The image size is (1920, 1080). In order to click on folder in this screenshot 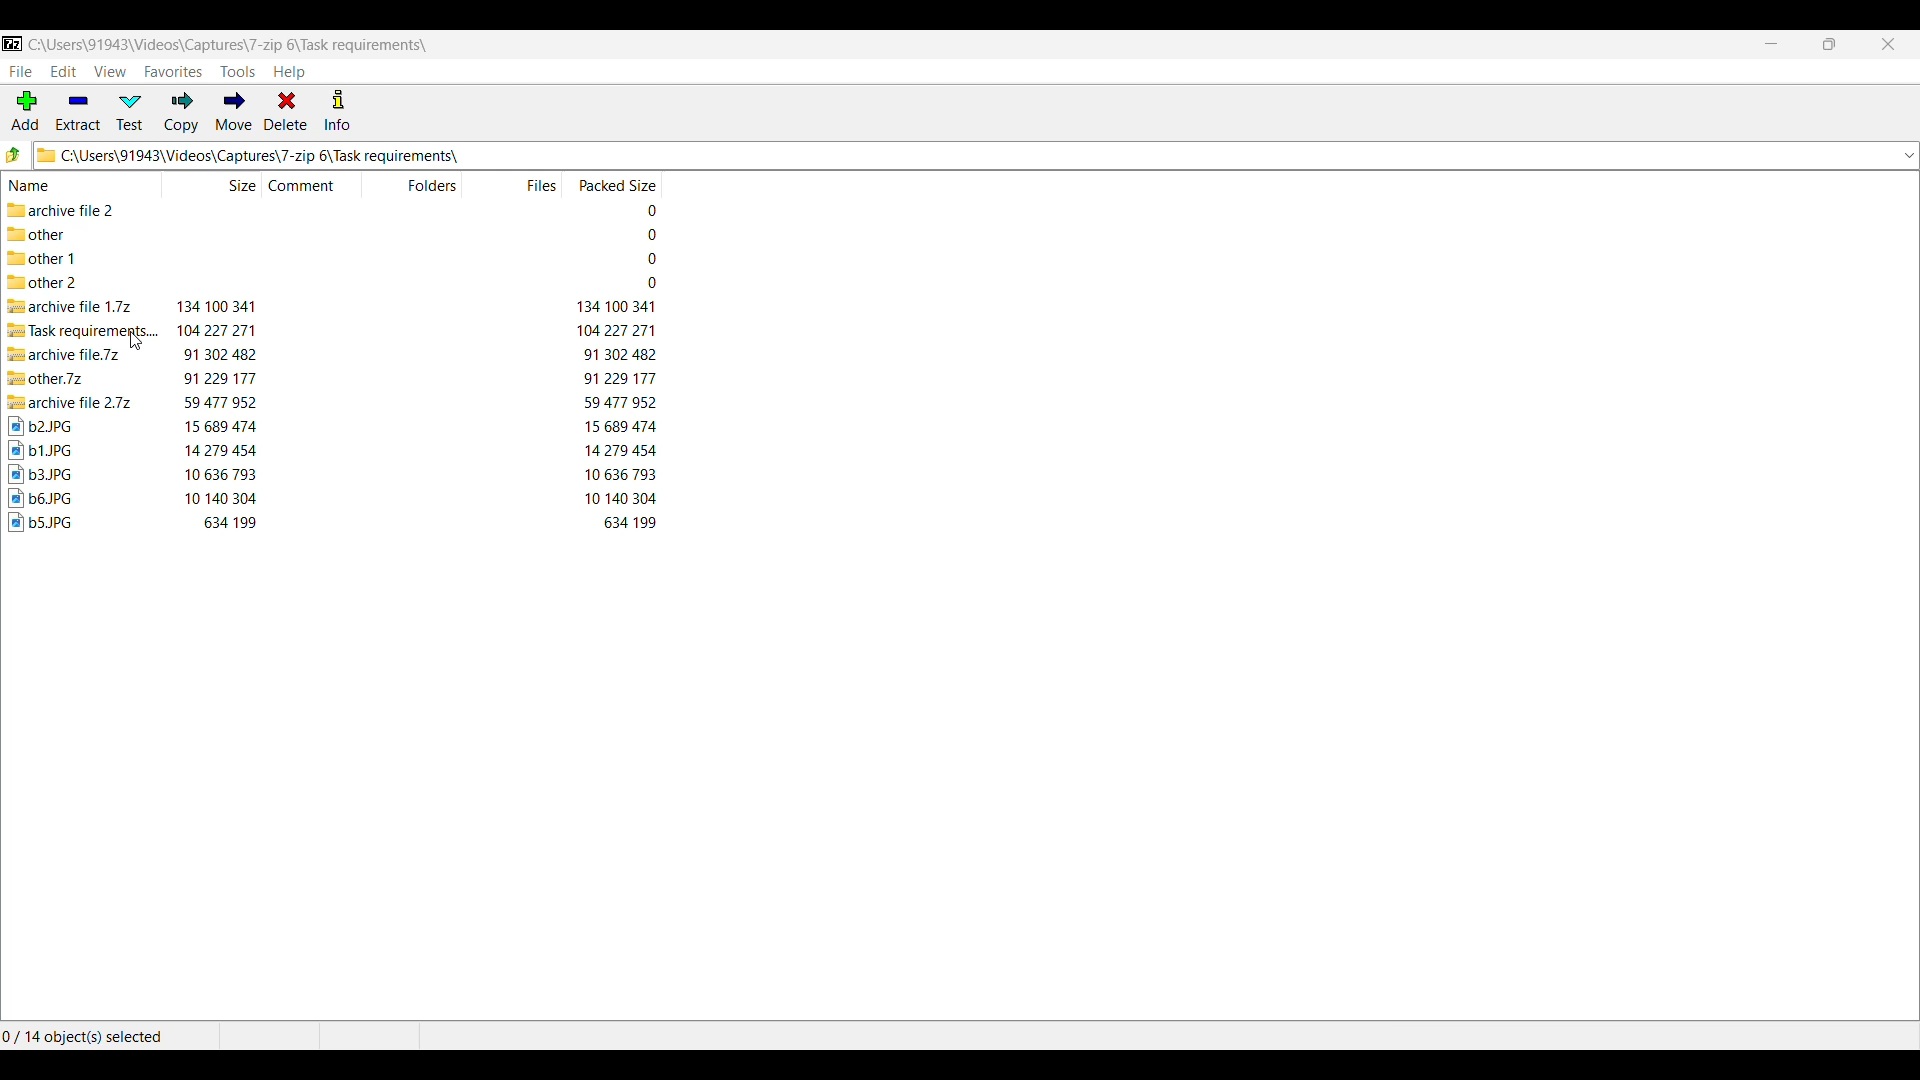, I will do `click(59, 233)`.